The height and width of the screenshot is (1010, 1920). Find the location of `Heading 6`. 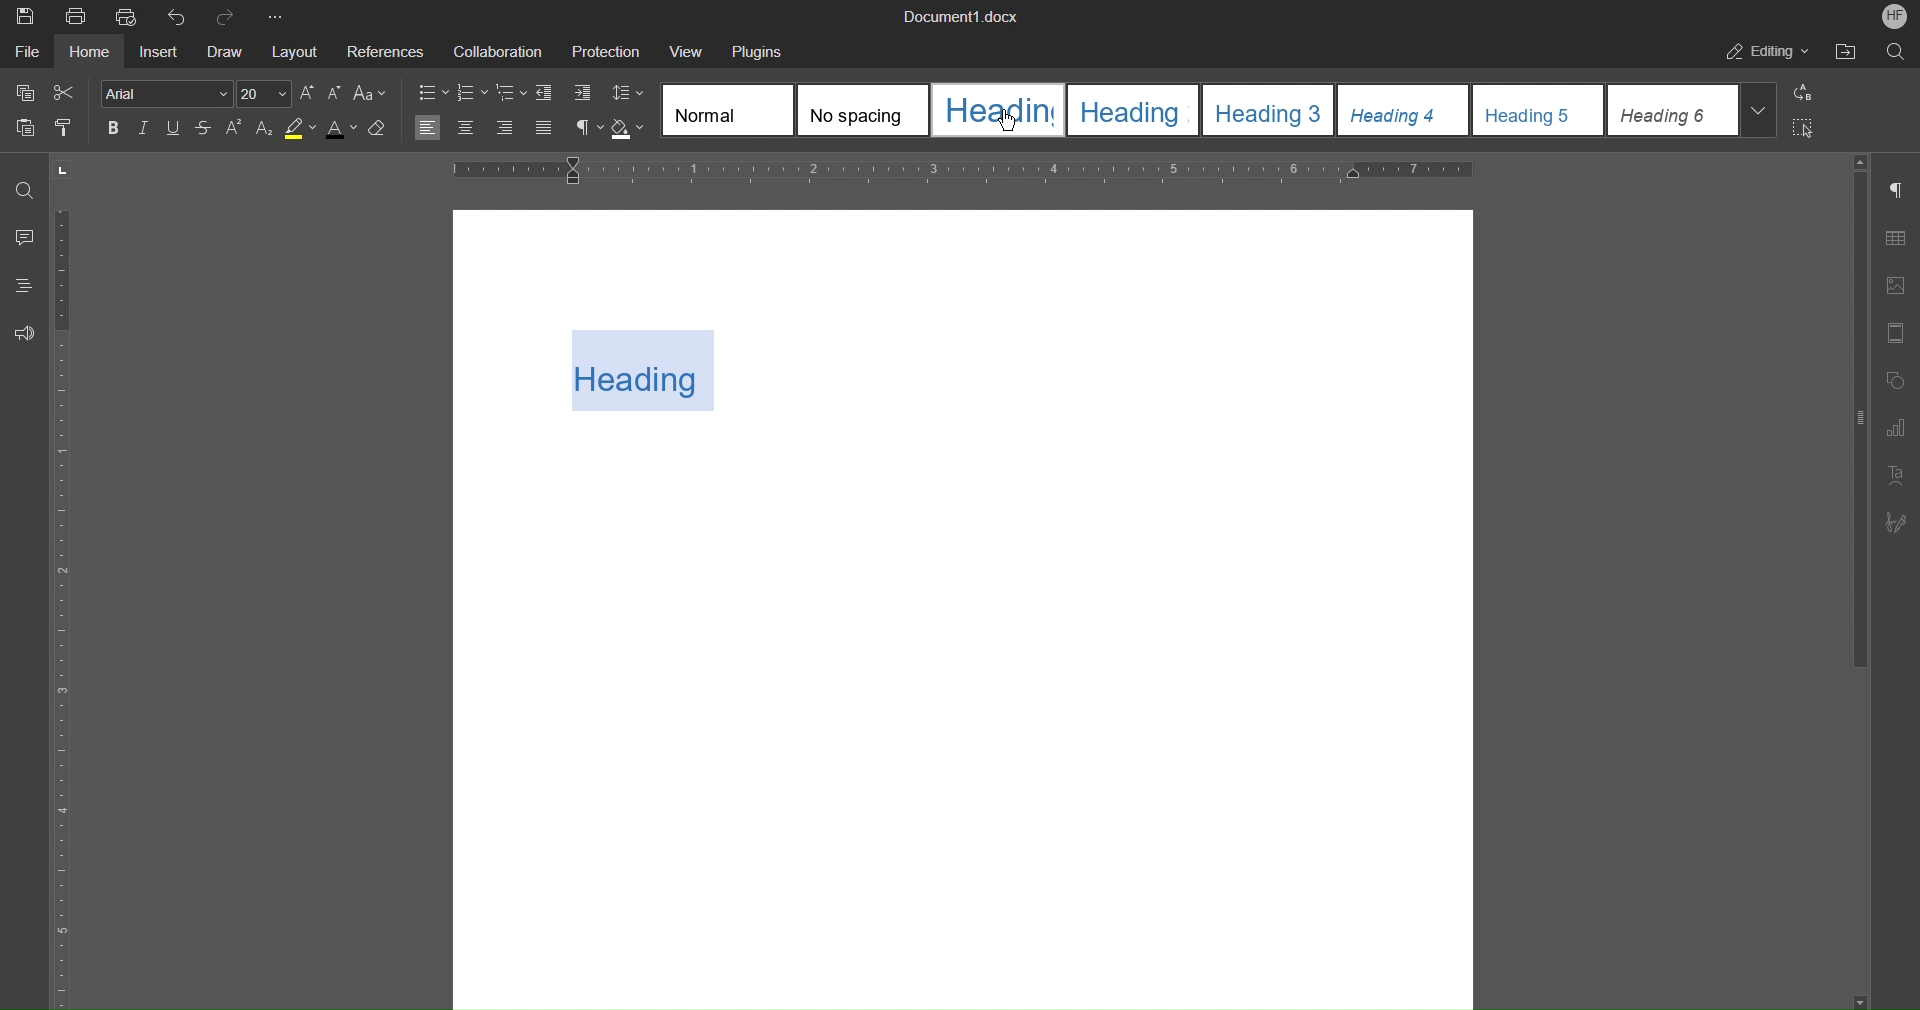

Heading 6 is located at coordinates (1669, 111).